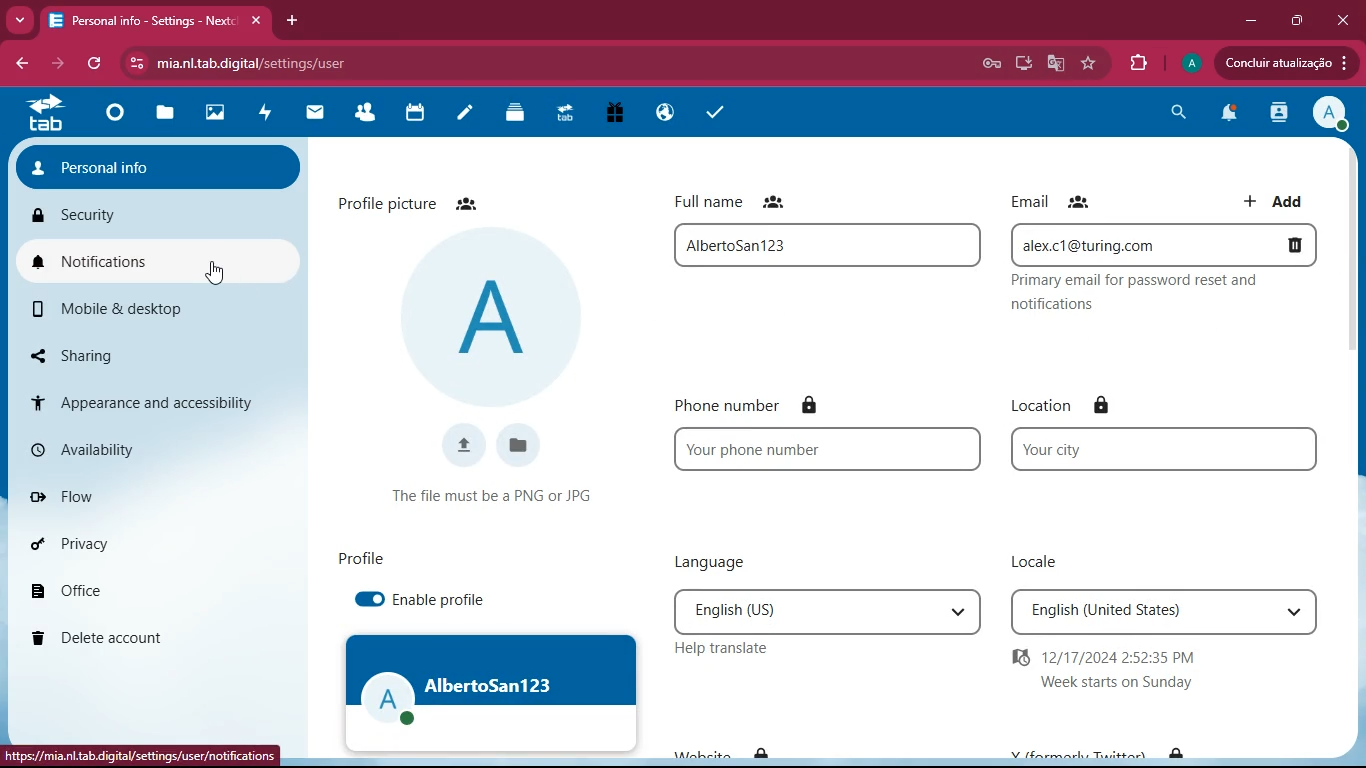 This screenshot has height=768, width=1366. I want to click on time, so click(1115, 671).